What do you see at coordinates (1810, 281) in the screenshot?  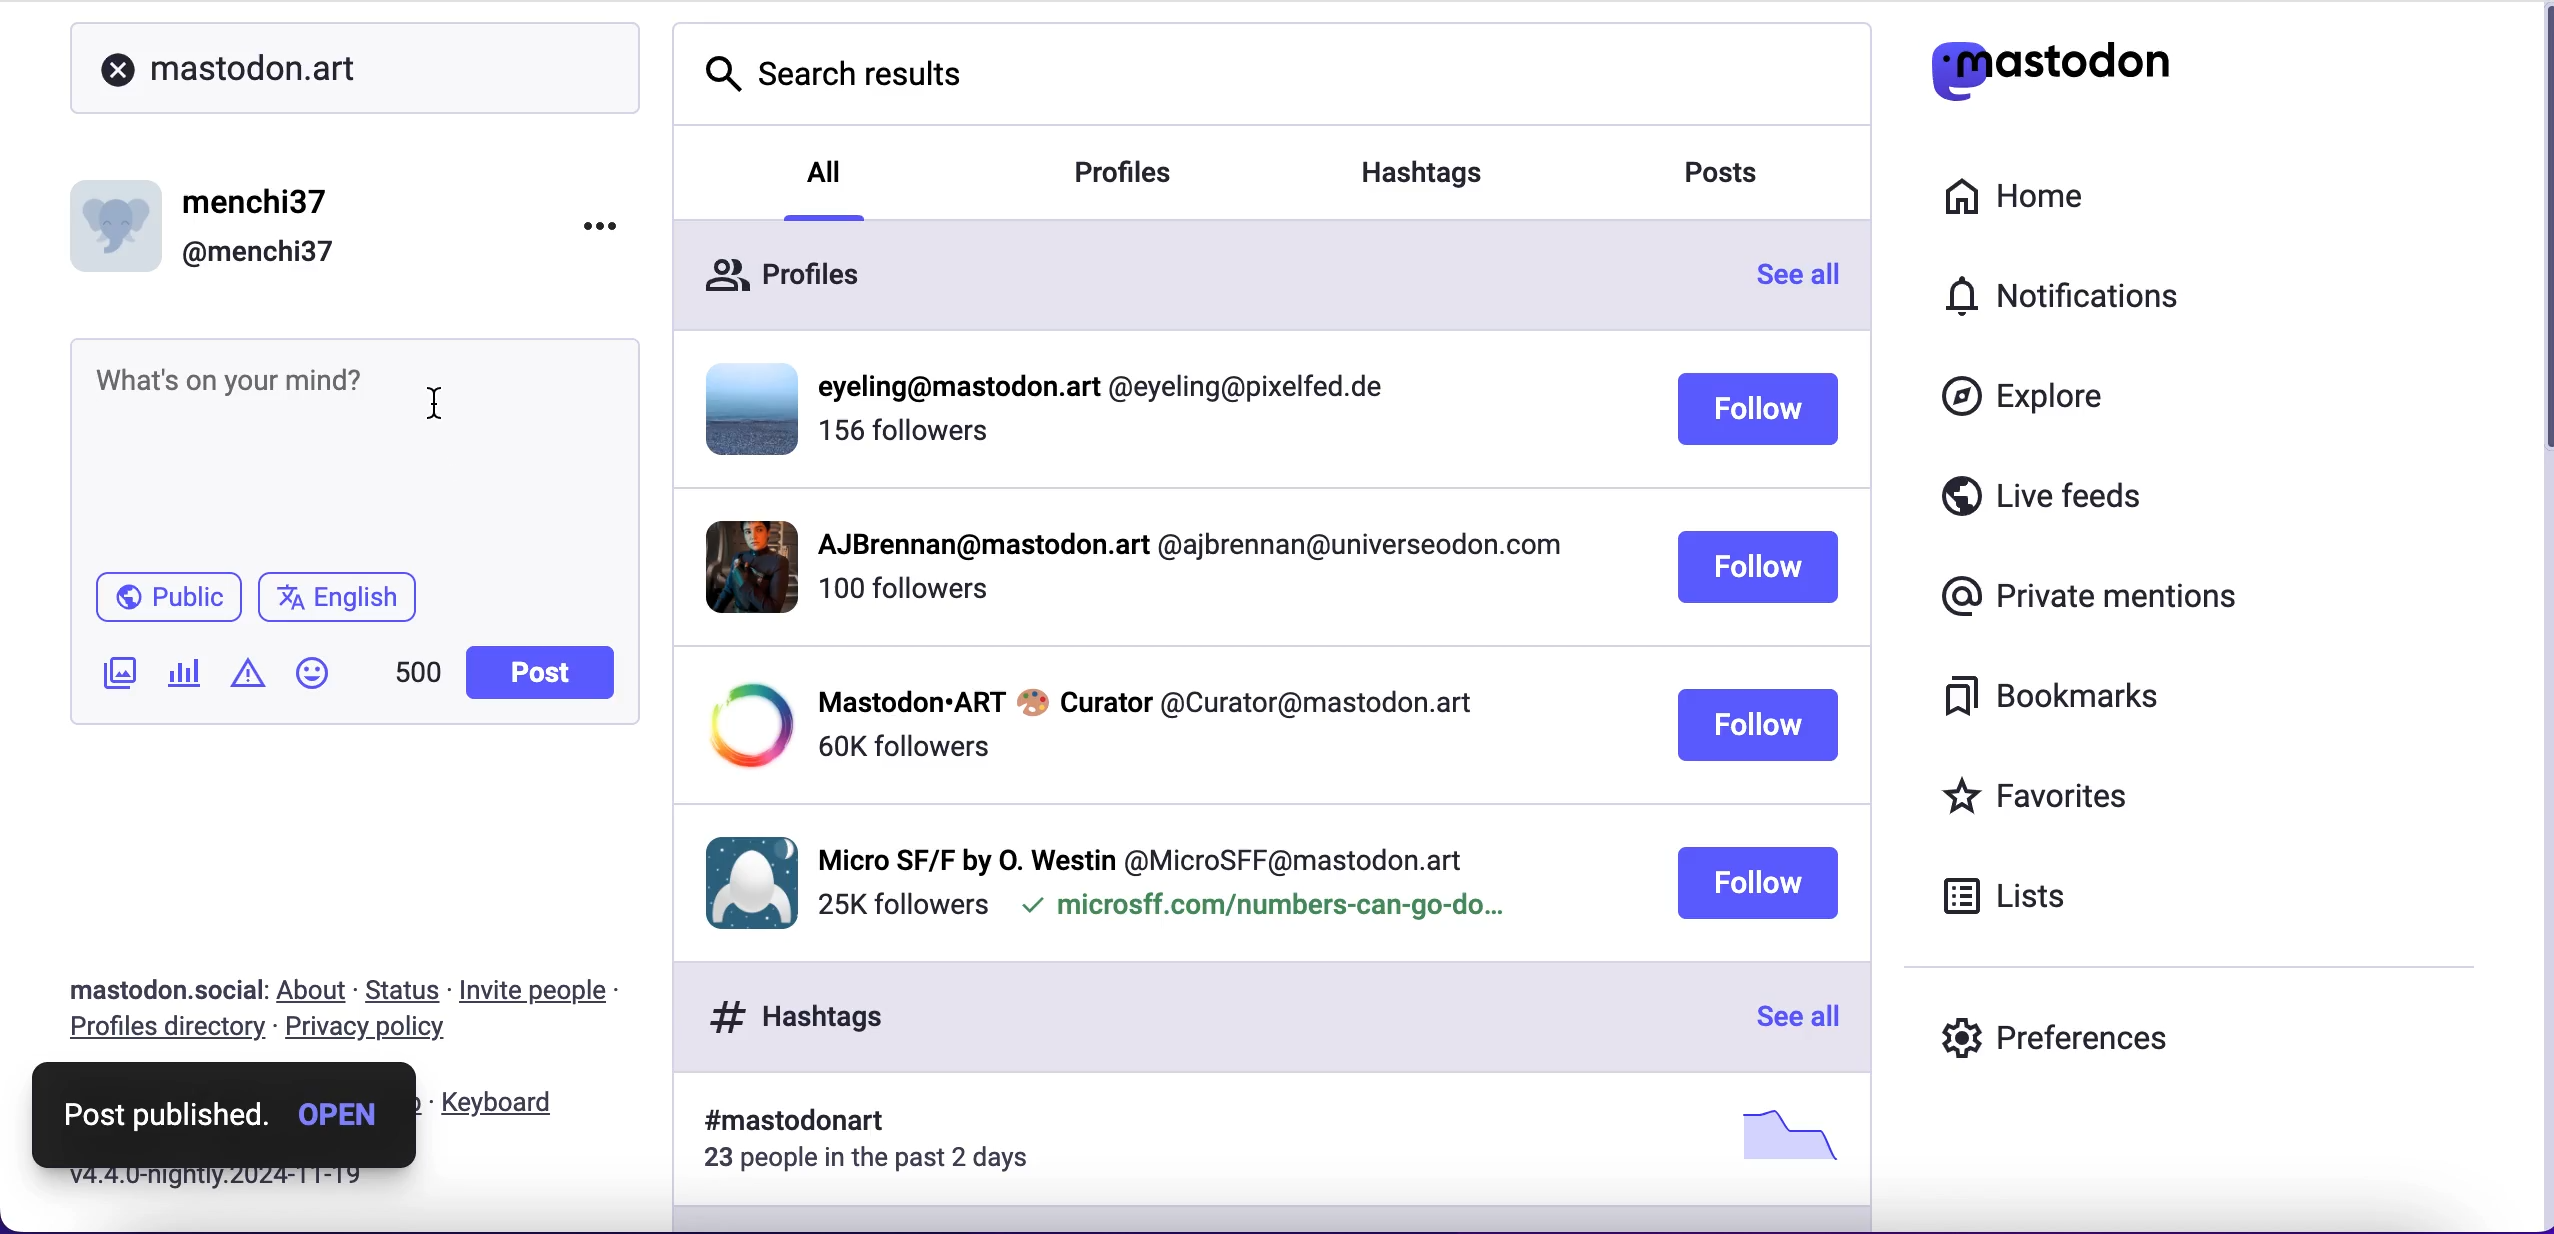 I see `see all` at bounding box center [1810, 281].